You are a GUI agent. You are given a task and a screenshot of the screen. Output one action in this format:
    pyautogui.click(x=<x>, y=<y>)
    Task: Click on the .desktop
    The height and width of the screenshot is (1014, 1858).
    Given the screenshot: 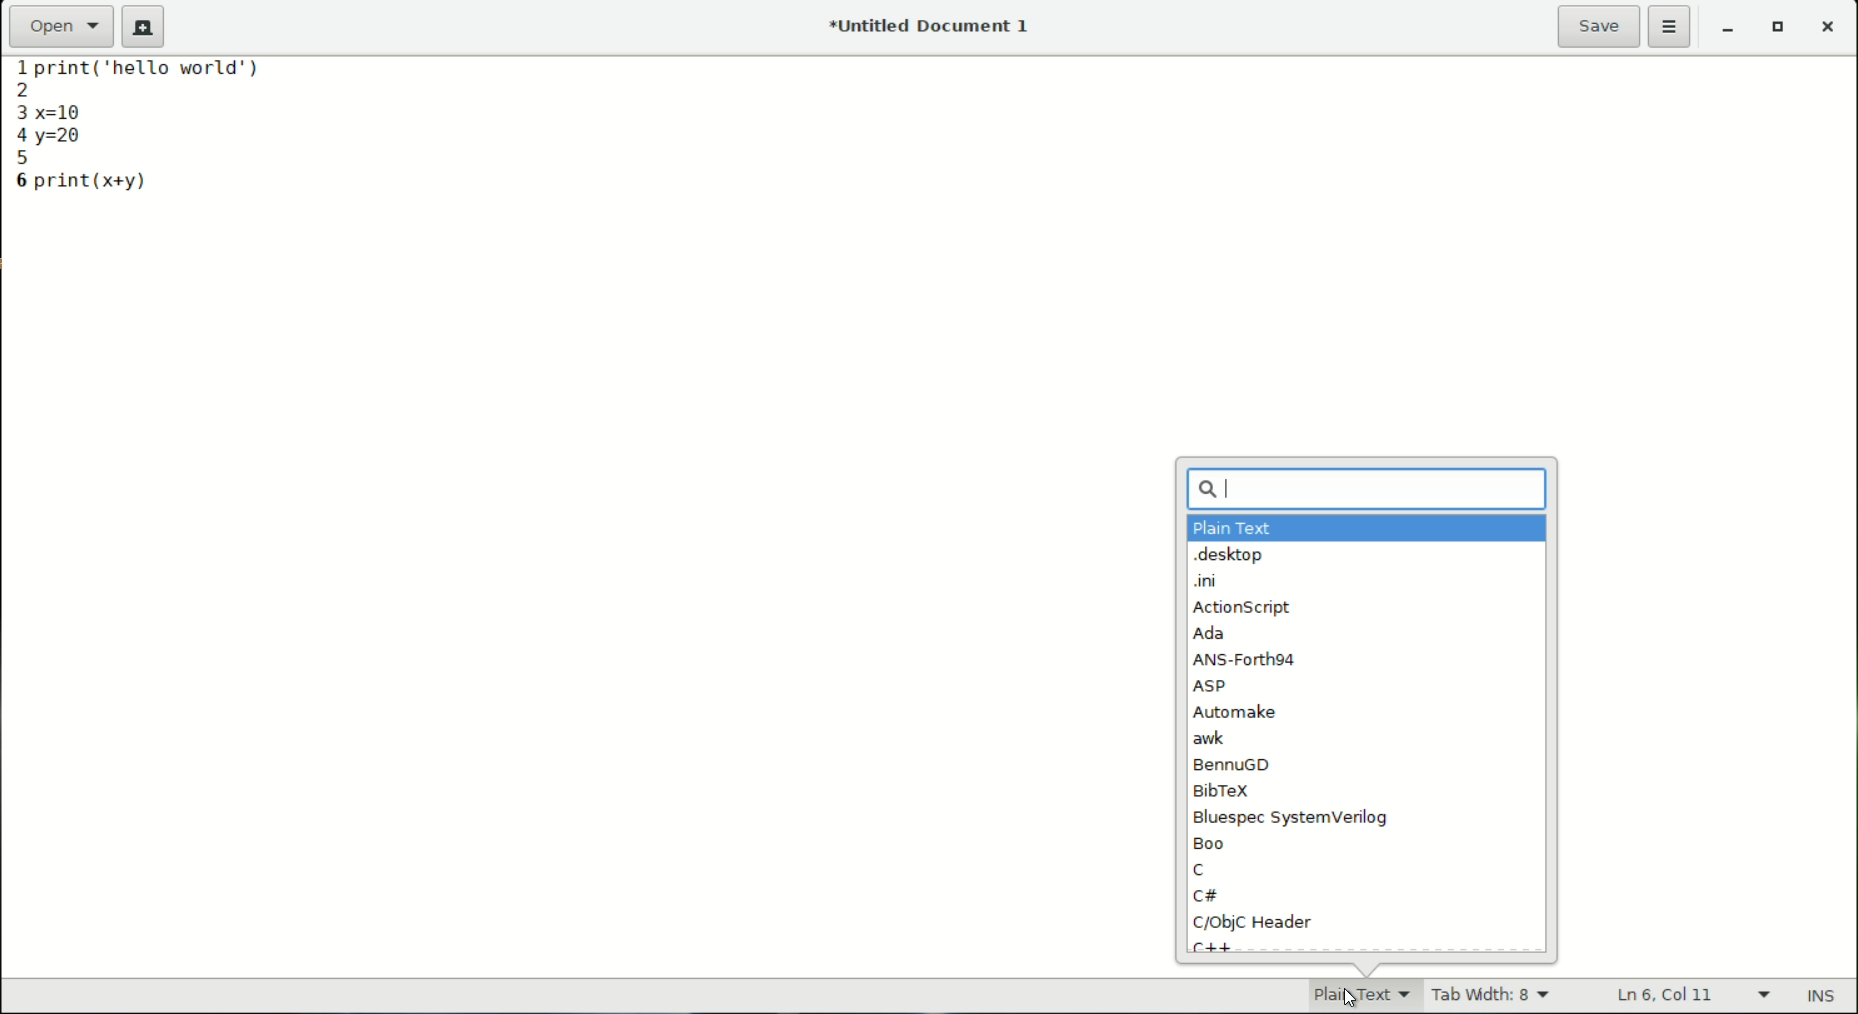 What is the action you would take?
    pyautogui.click(x=1229, y=556)
    